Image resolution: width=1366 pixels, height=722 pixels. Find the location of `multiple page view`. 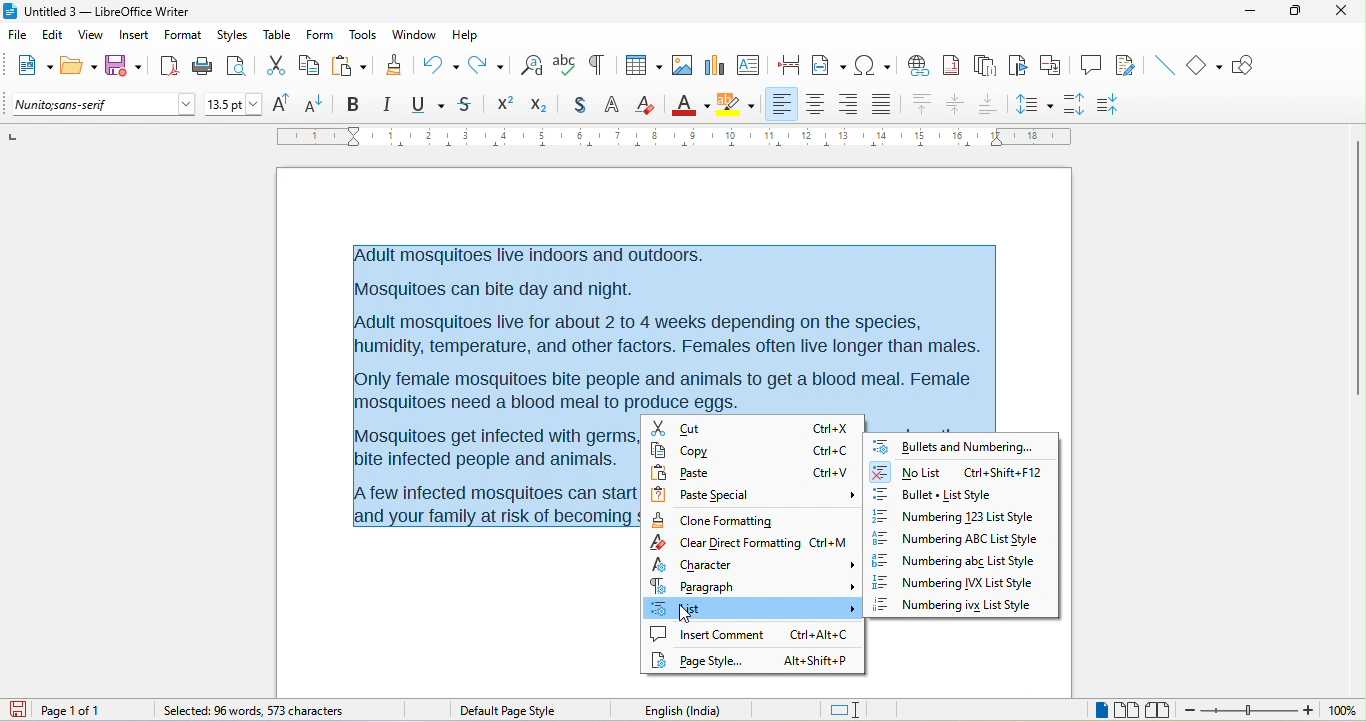

multiple page view is located at coordinates (1127, 711).